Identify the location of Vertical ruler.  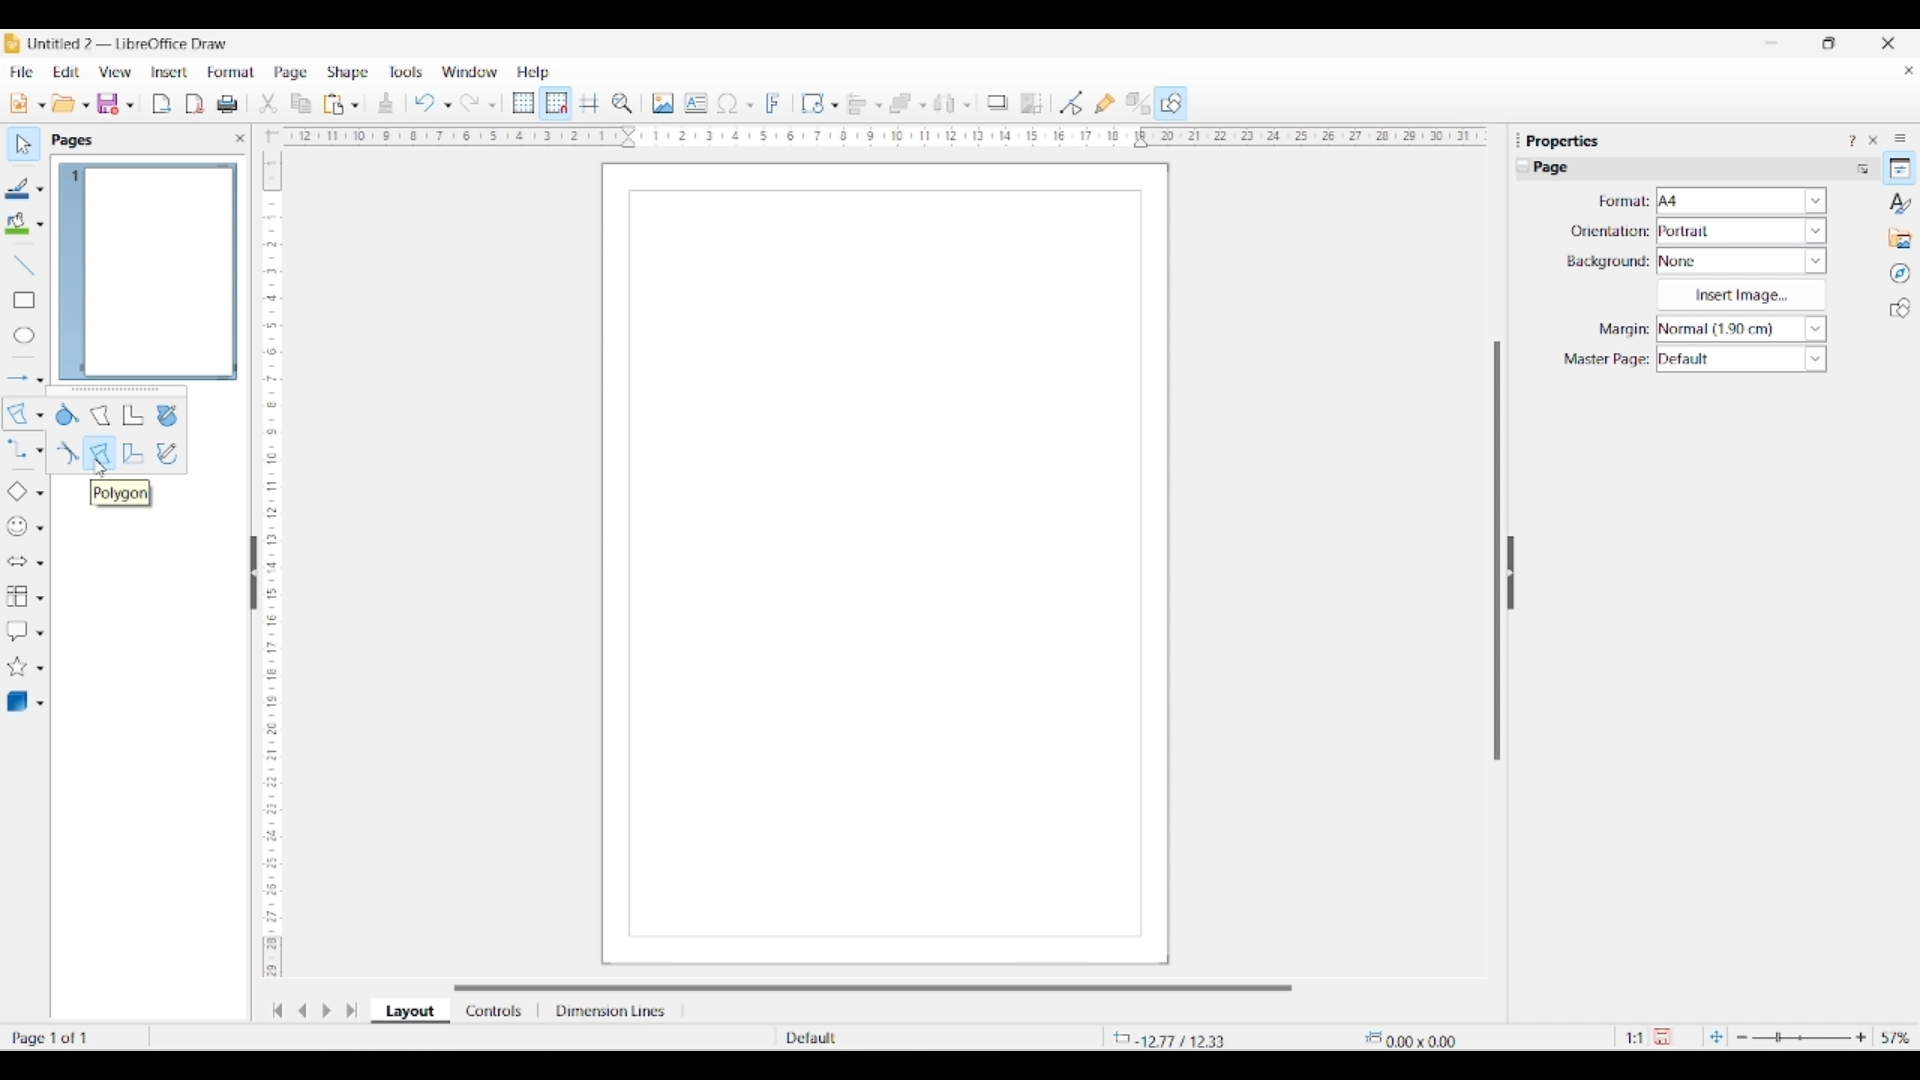
(269, 555).